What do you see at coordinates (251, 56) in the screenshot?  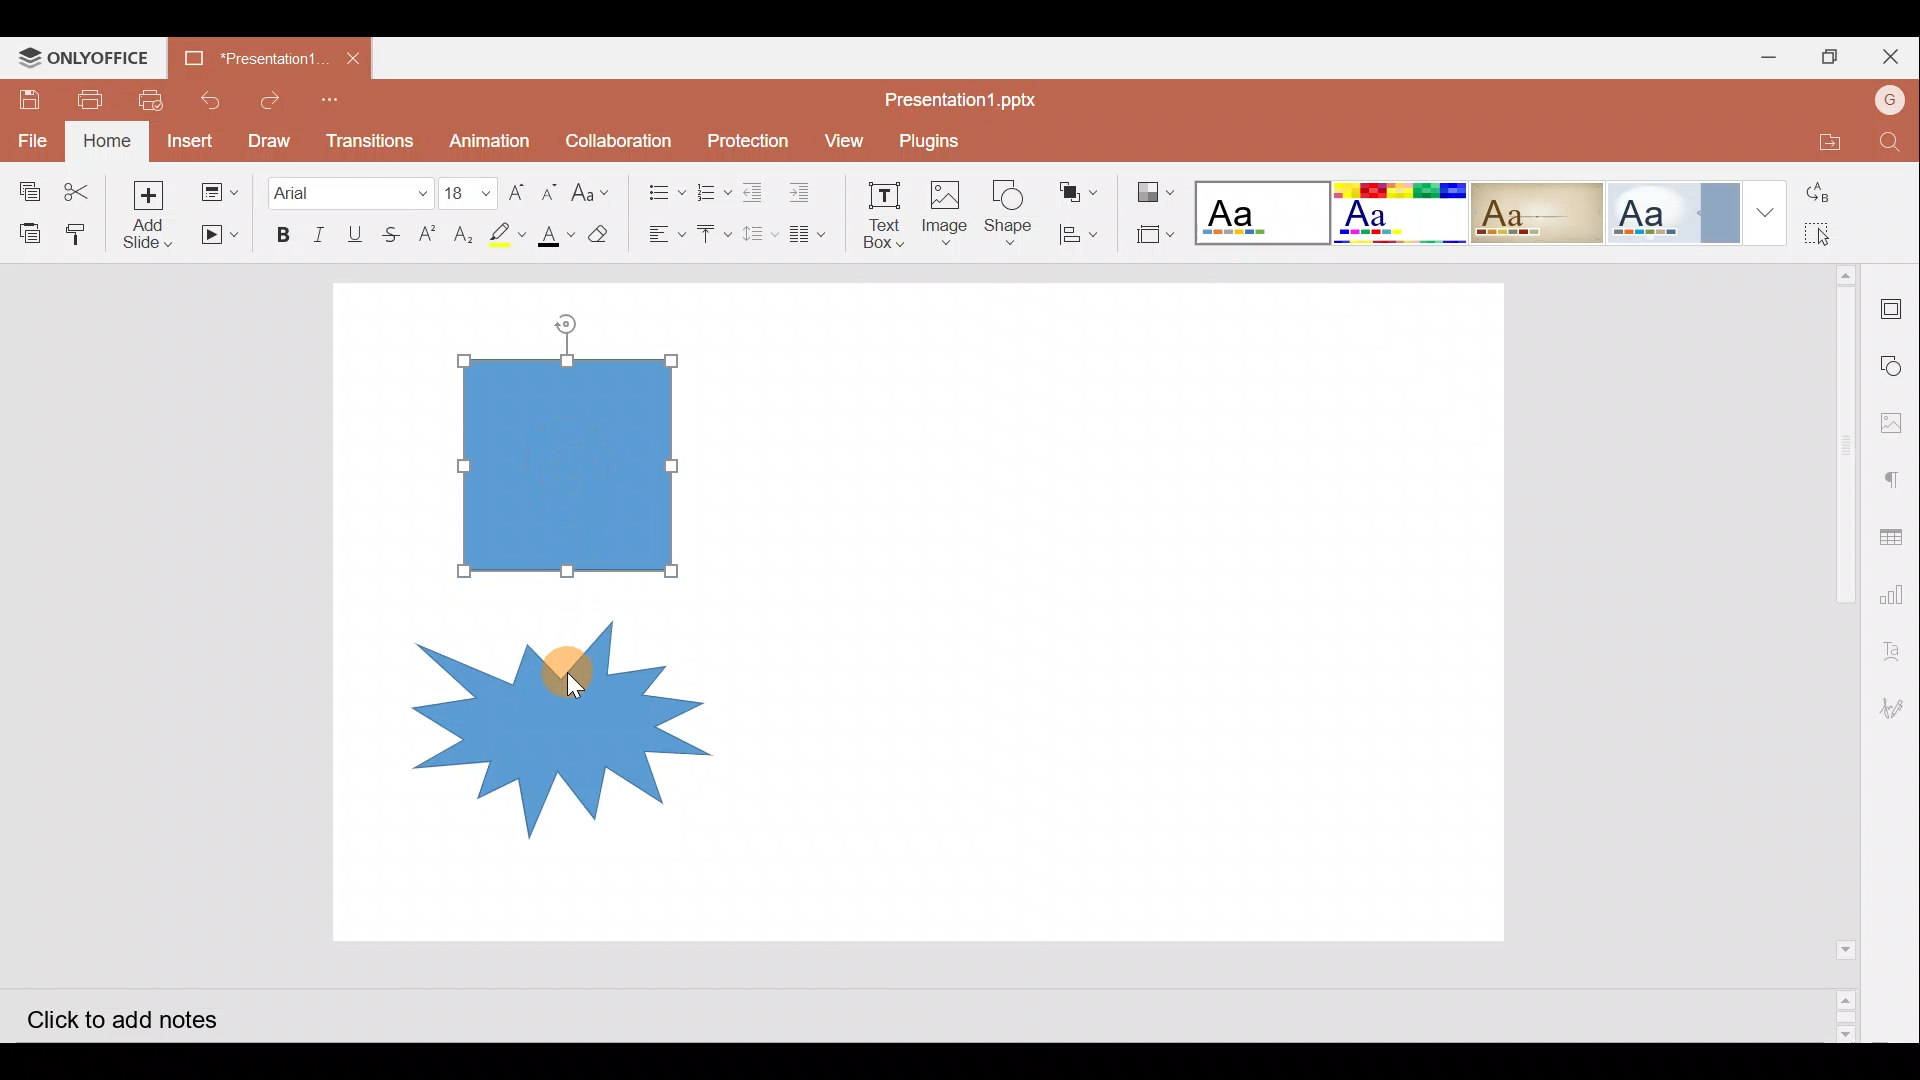 I see `Presentation1.` at bounding box center [251, 56].